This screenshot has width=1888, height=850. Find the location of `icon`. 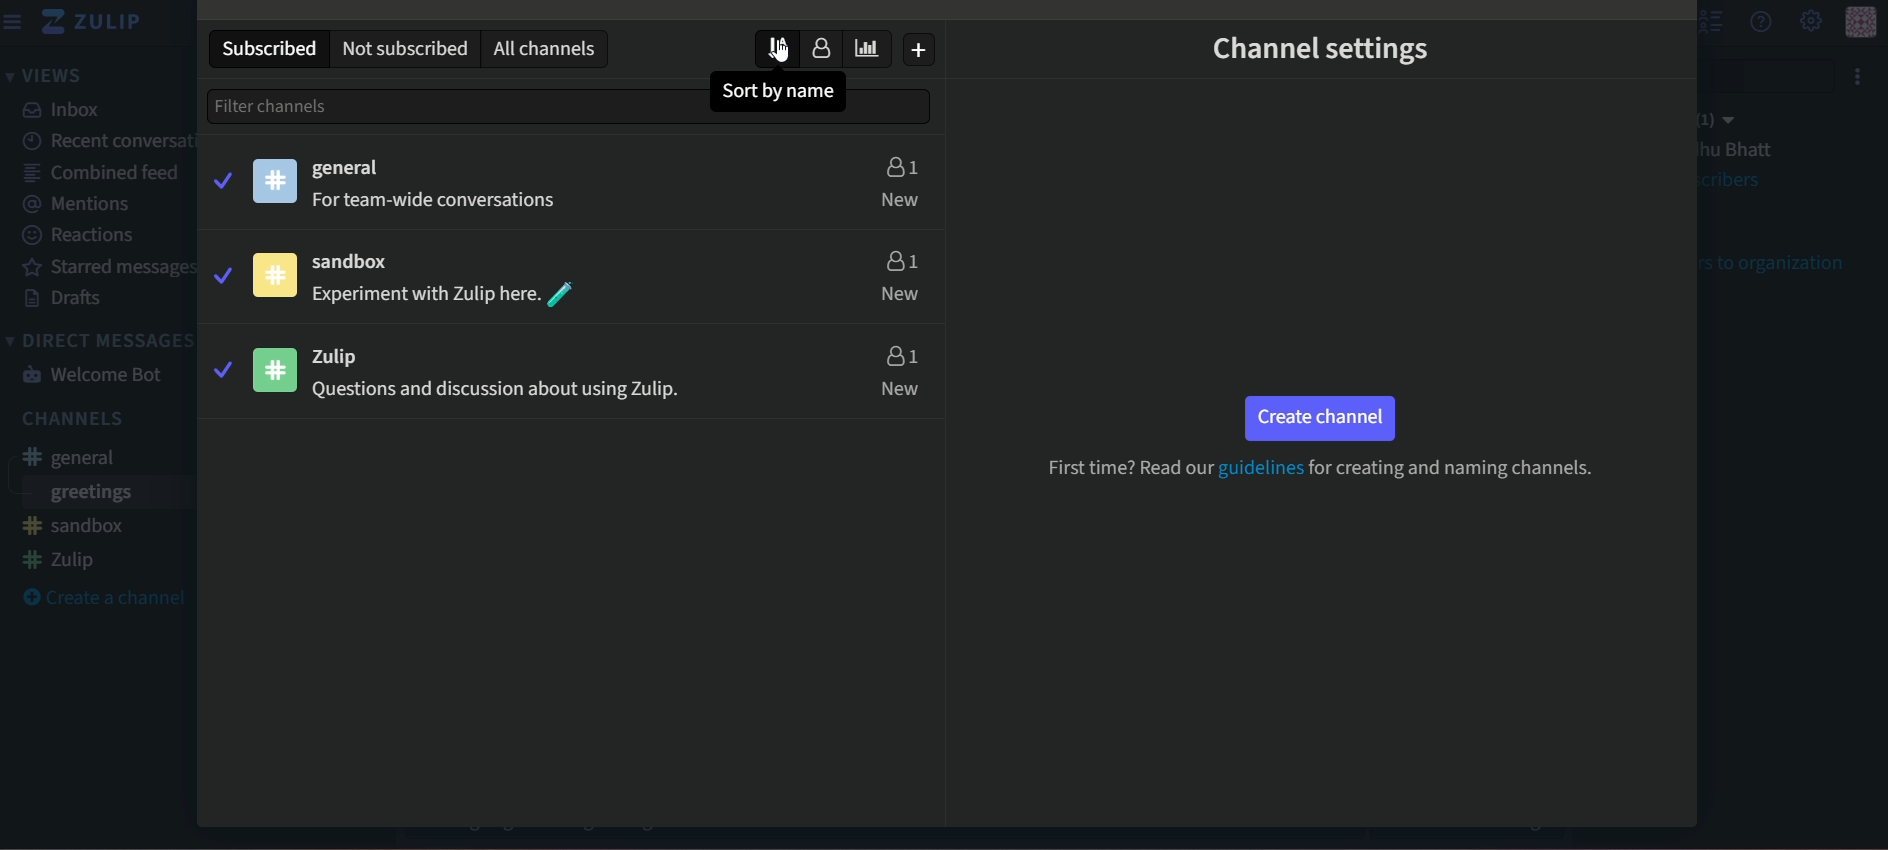

icon is located at coordinates (274, 275).